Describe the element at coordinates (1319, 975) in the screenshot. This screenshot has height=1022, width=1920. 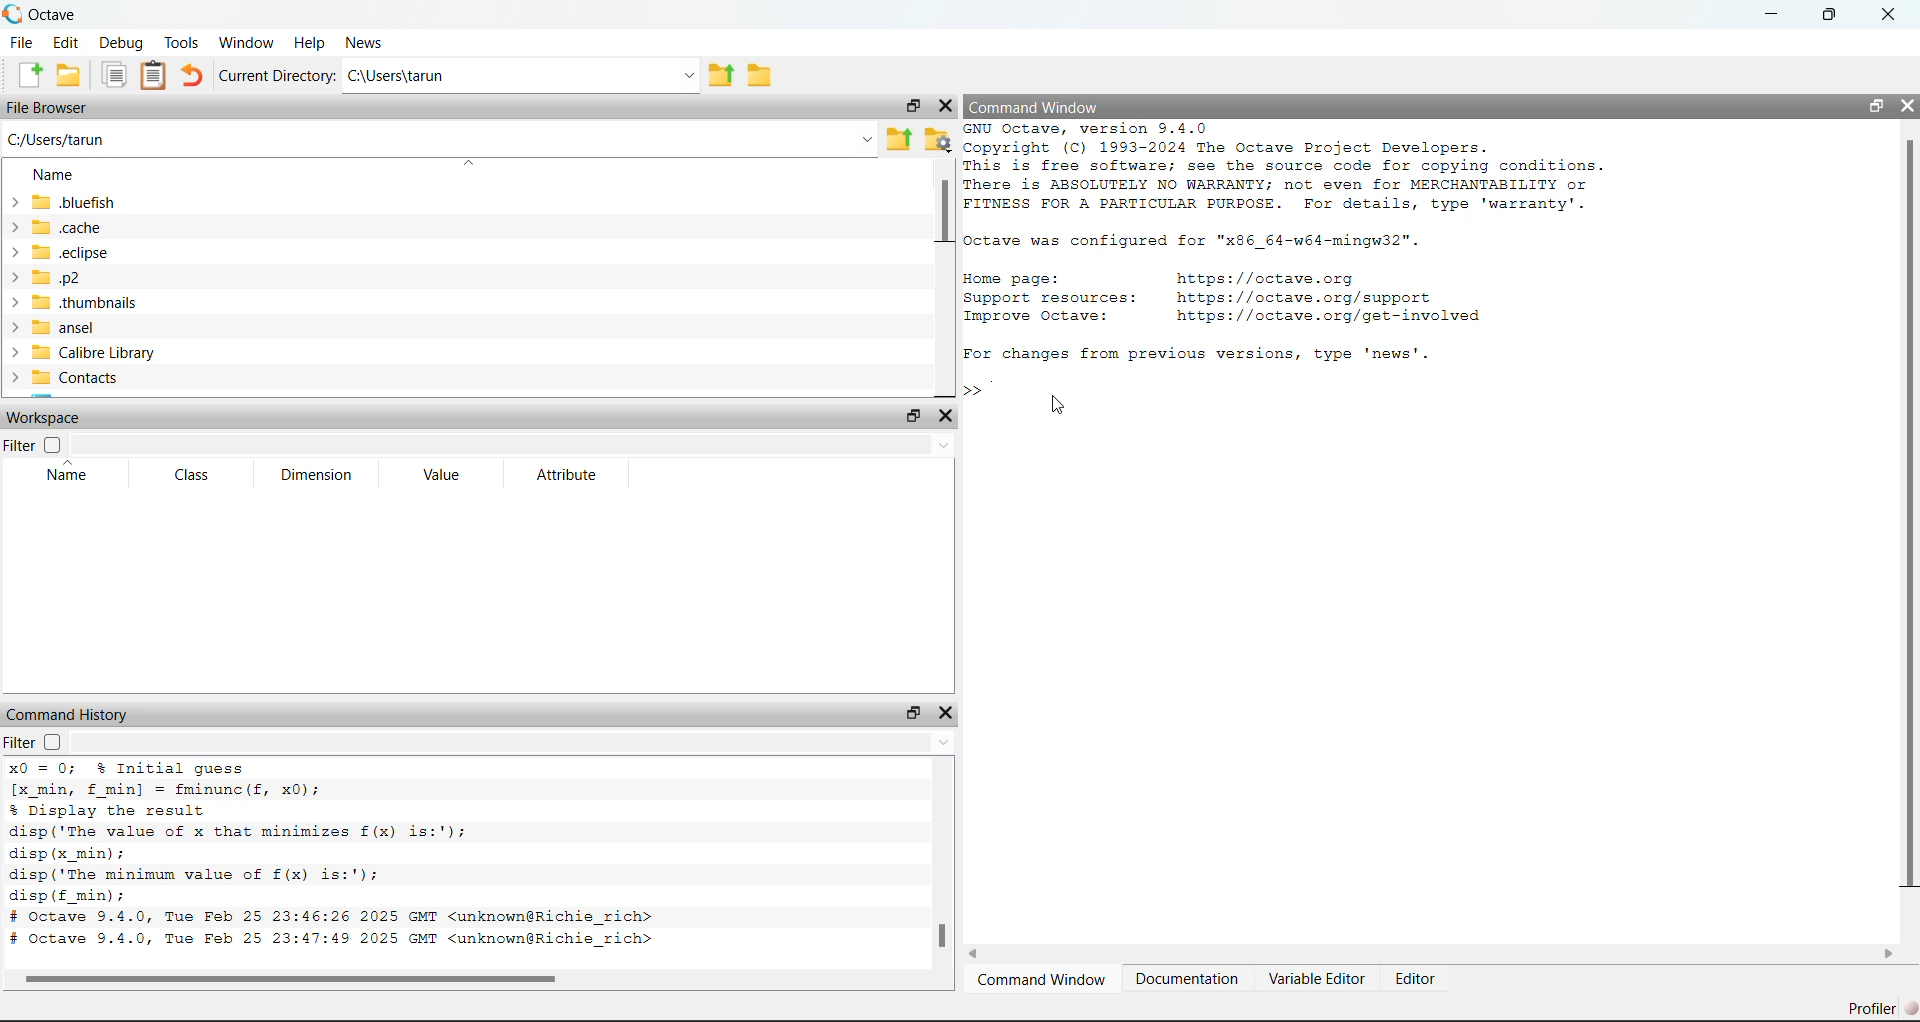
I see `Variable Editor` at that location.